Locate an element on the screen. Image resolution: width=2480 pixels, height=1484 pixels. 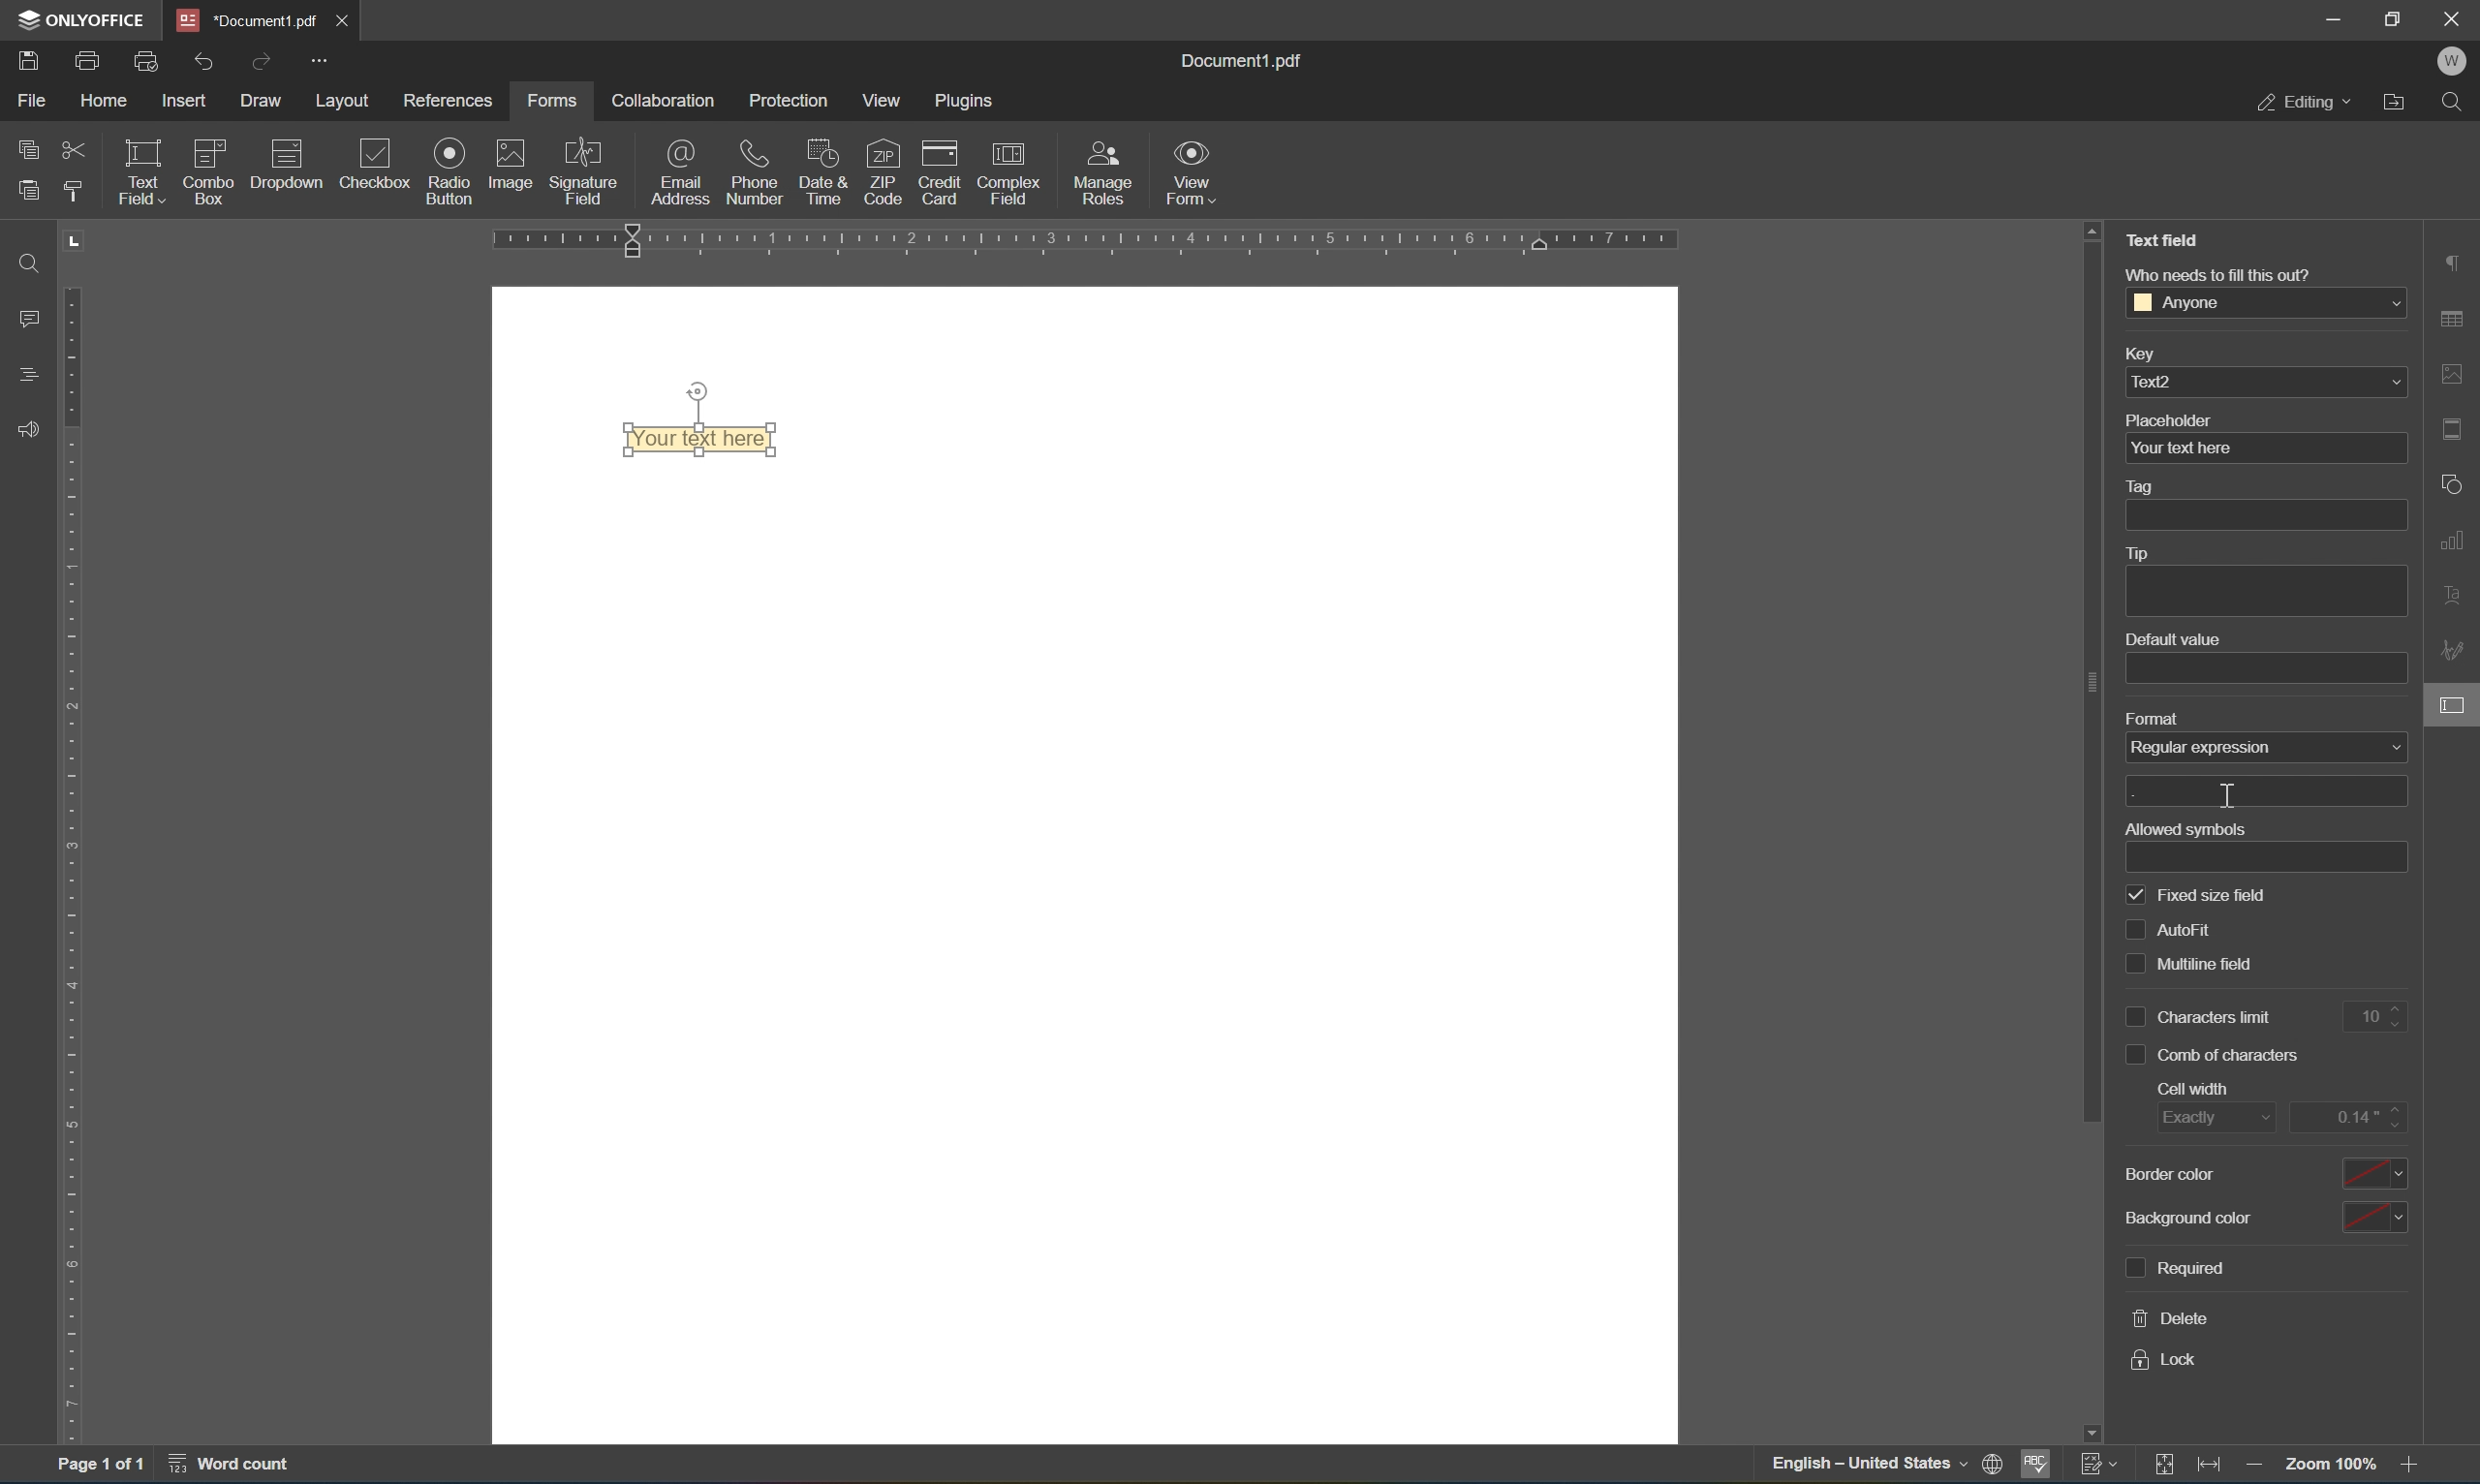
plugins is located at coordinates (969, 100).